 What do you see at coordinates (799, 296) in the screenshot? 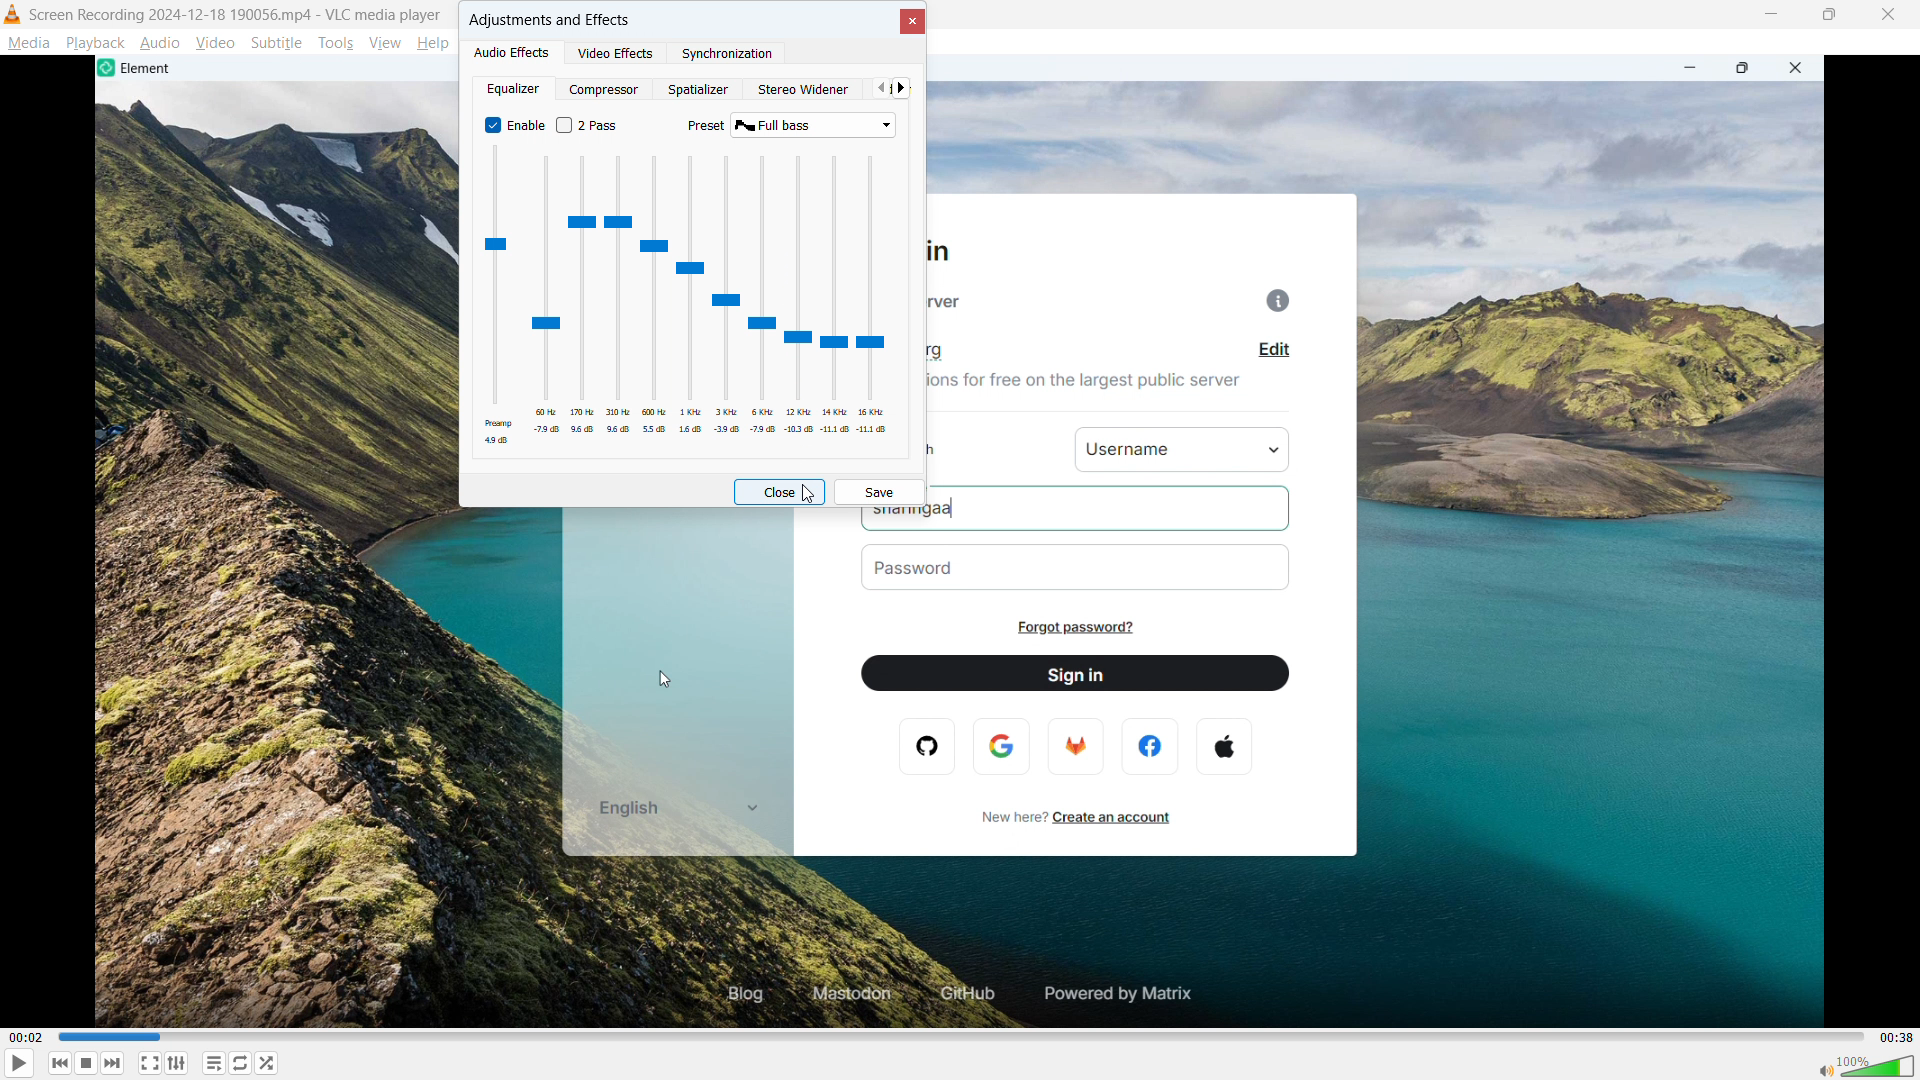
I see `Adjust 12 kilohertz ` at bounding box center [799, 296].